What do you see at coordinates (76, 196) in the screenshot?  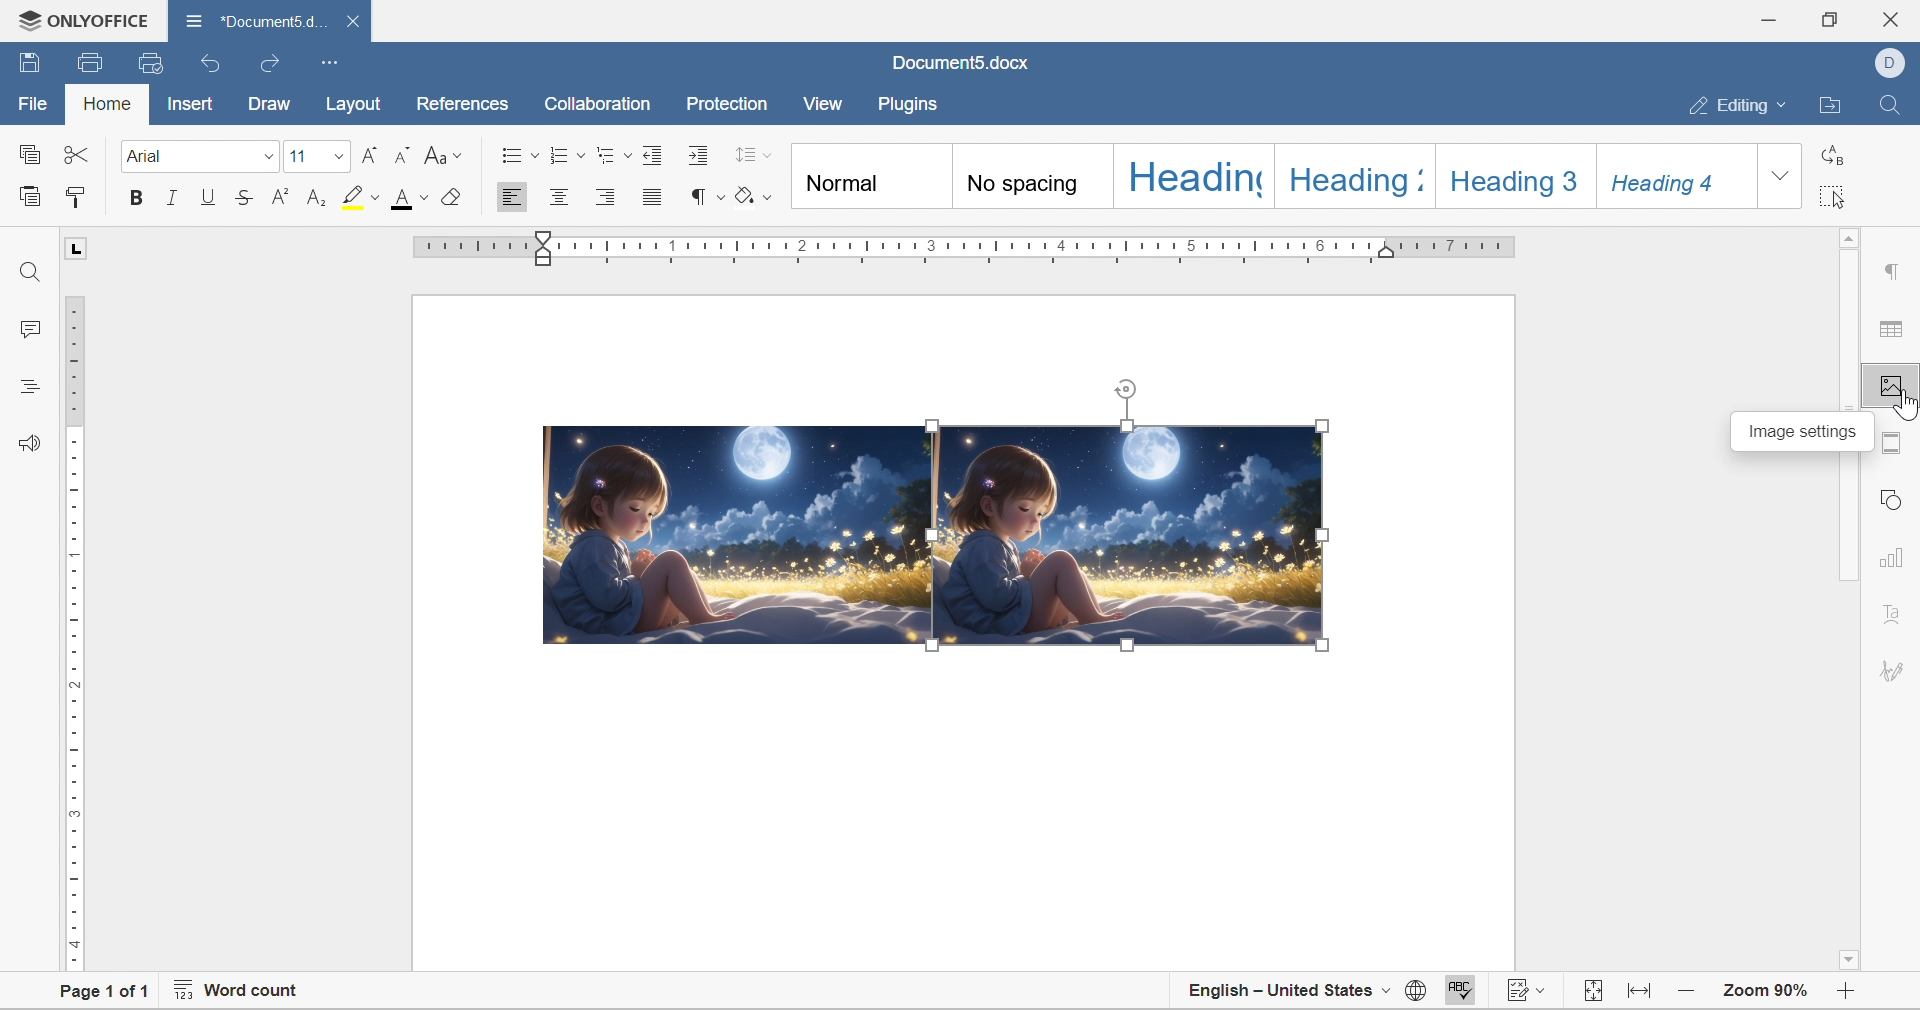 I see `copy style` at bounding box center [76, 196].